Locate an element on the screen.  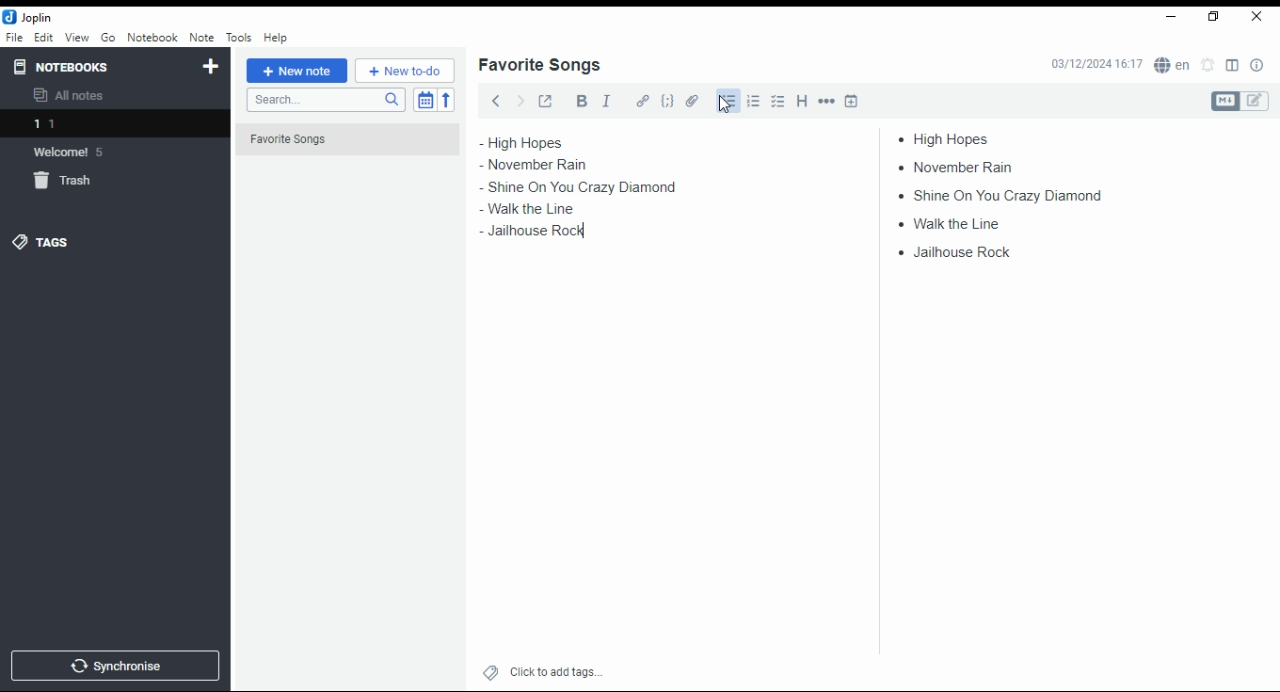
icon is located at coordinates (30, 17).